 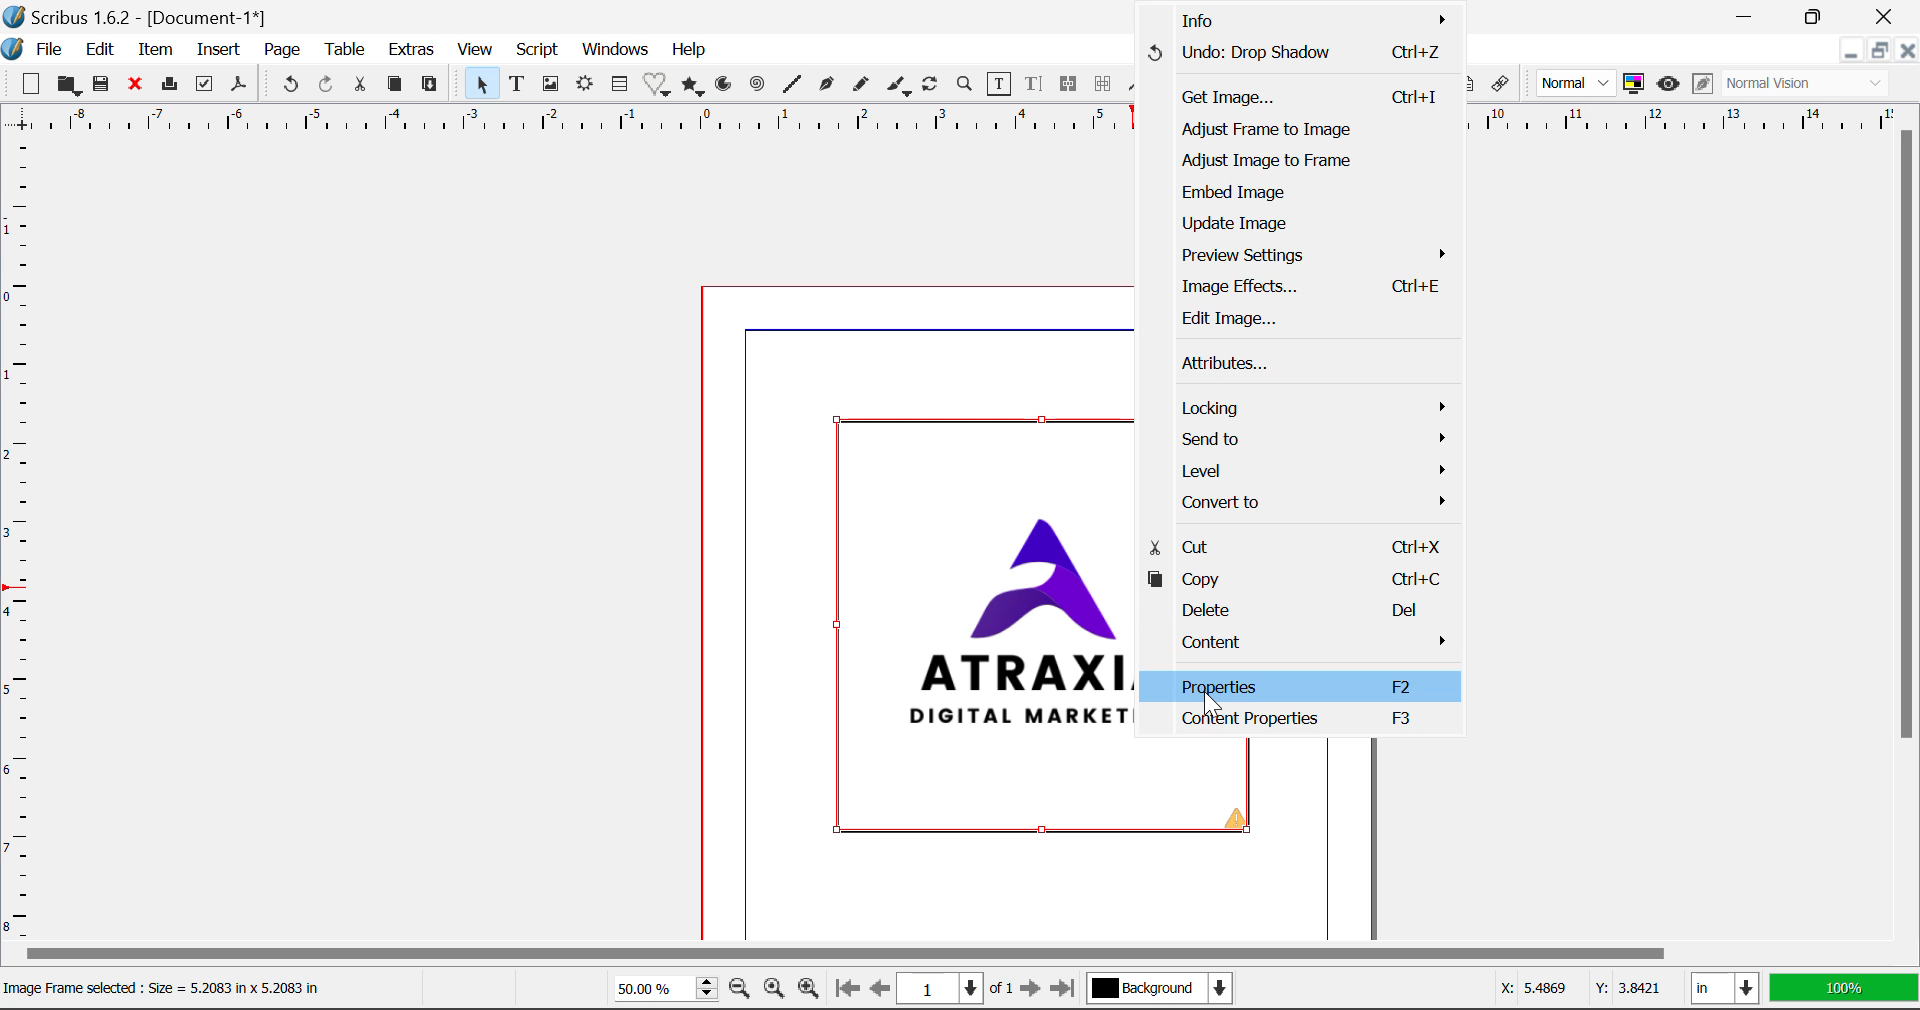 What do you see at coordinates (1294, 611) in the screenshot?
I see `Delete` at bounding box center [1294, 611].